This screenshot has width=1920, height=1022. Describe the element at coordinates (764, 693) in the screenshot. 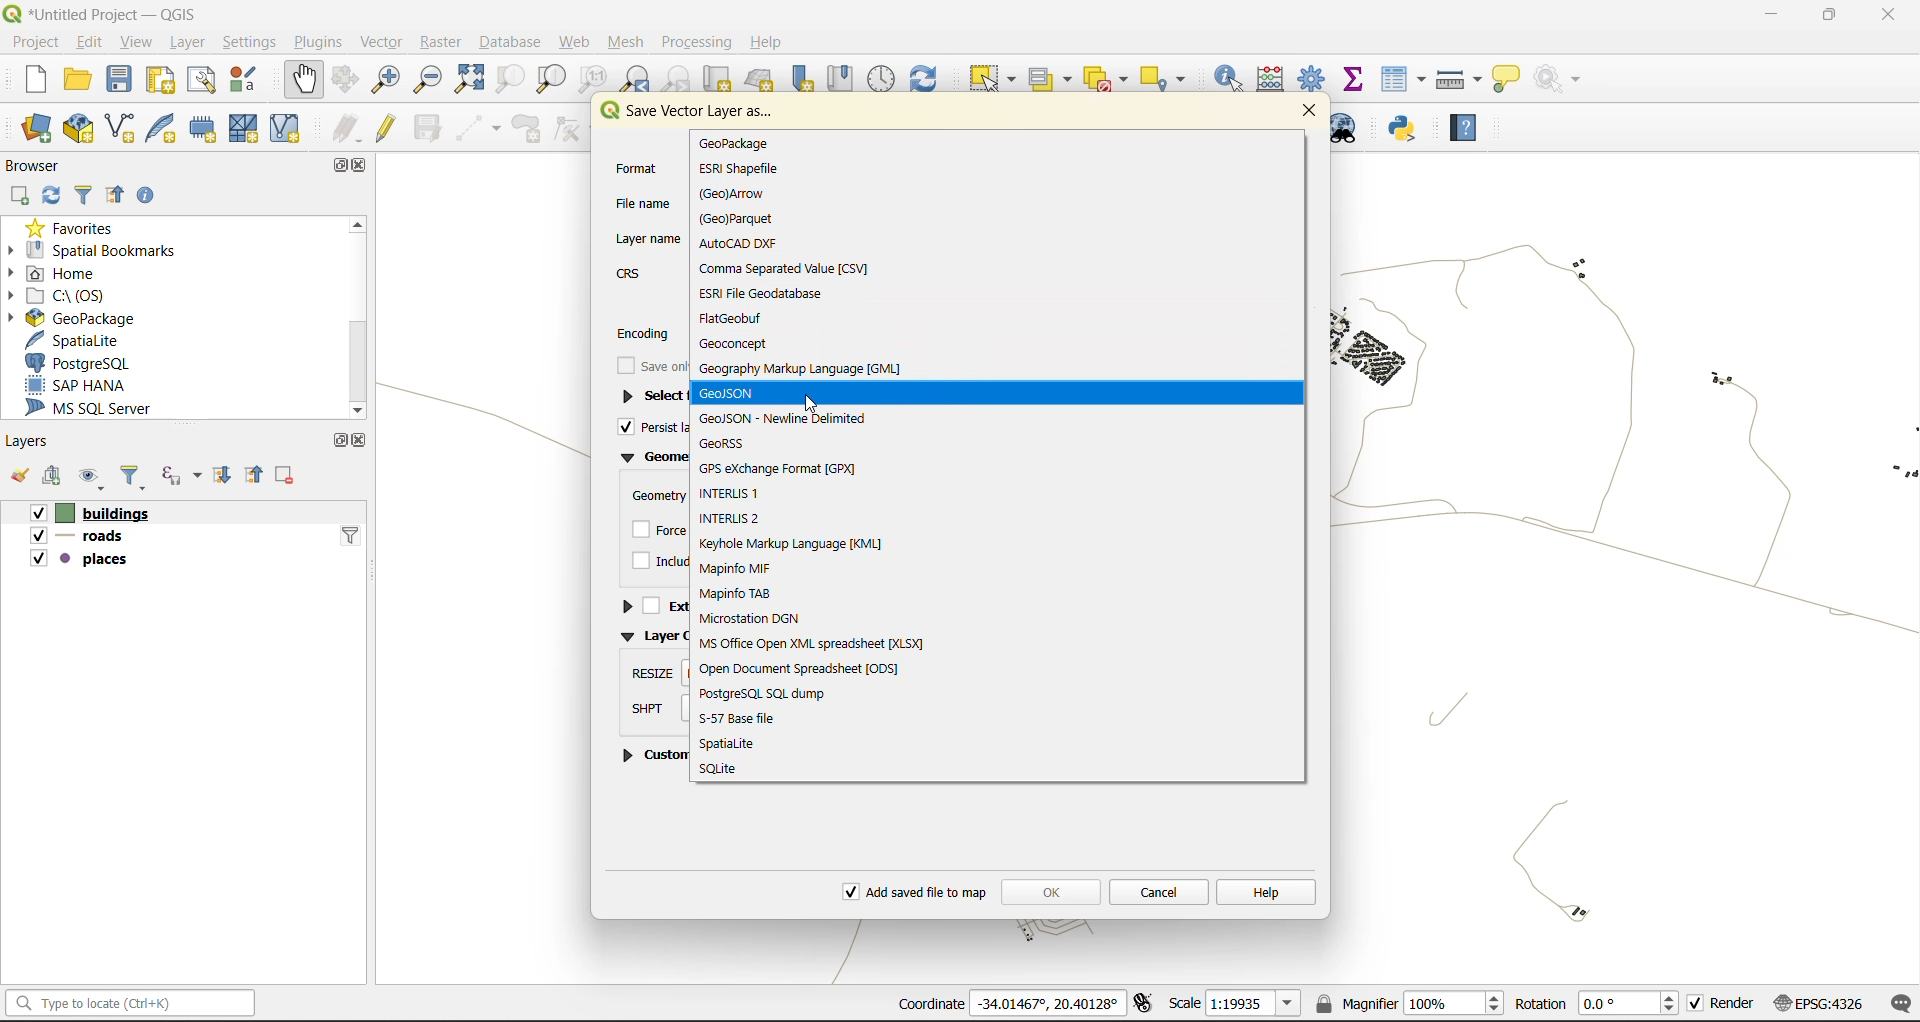

I see `postgresql sql dump` at that location.